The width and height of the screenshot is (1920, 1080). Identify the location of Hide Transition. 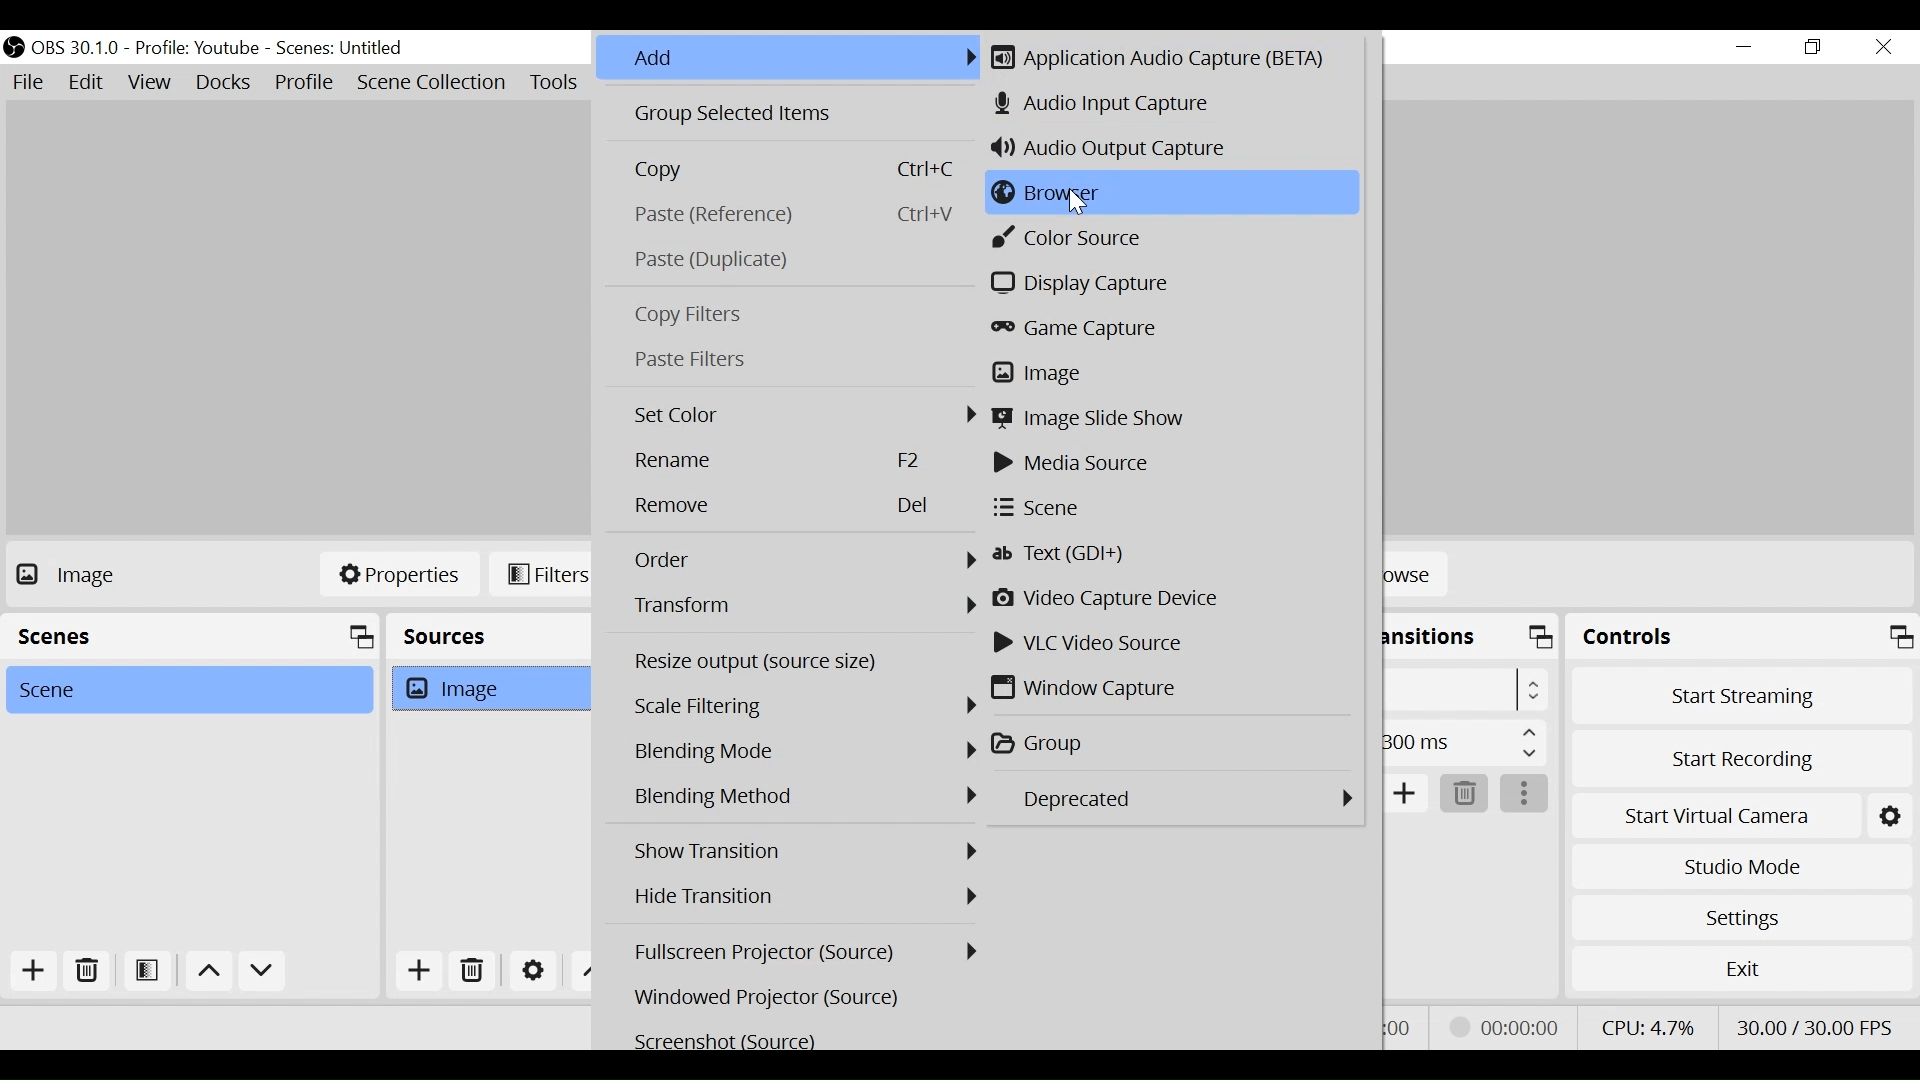
(808, 897).